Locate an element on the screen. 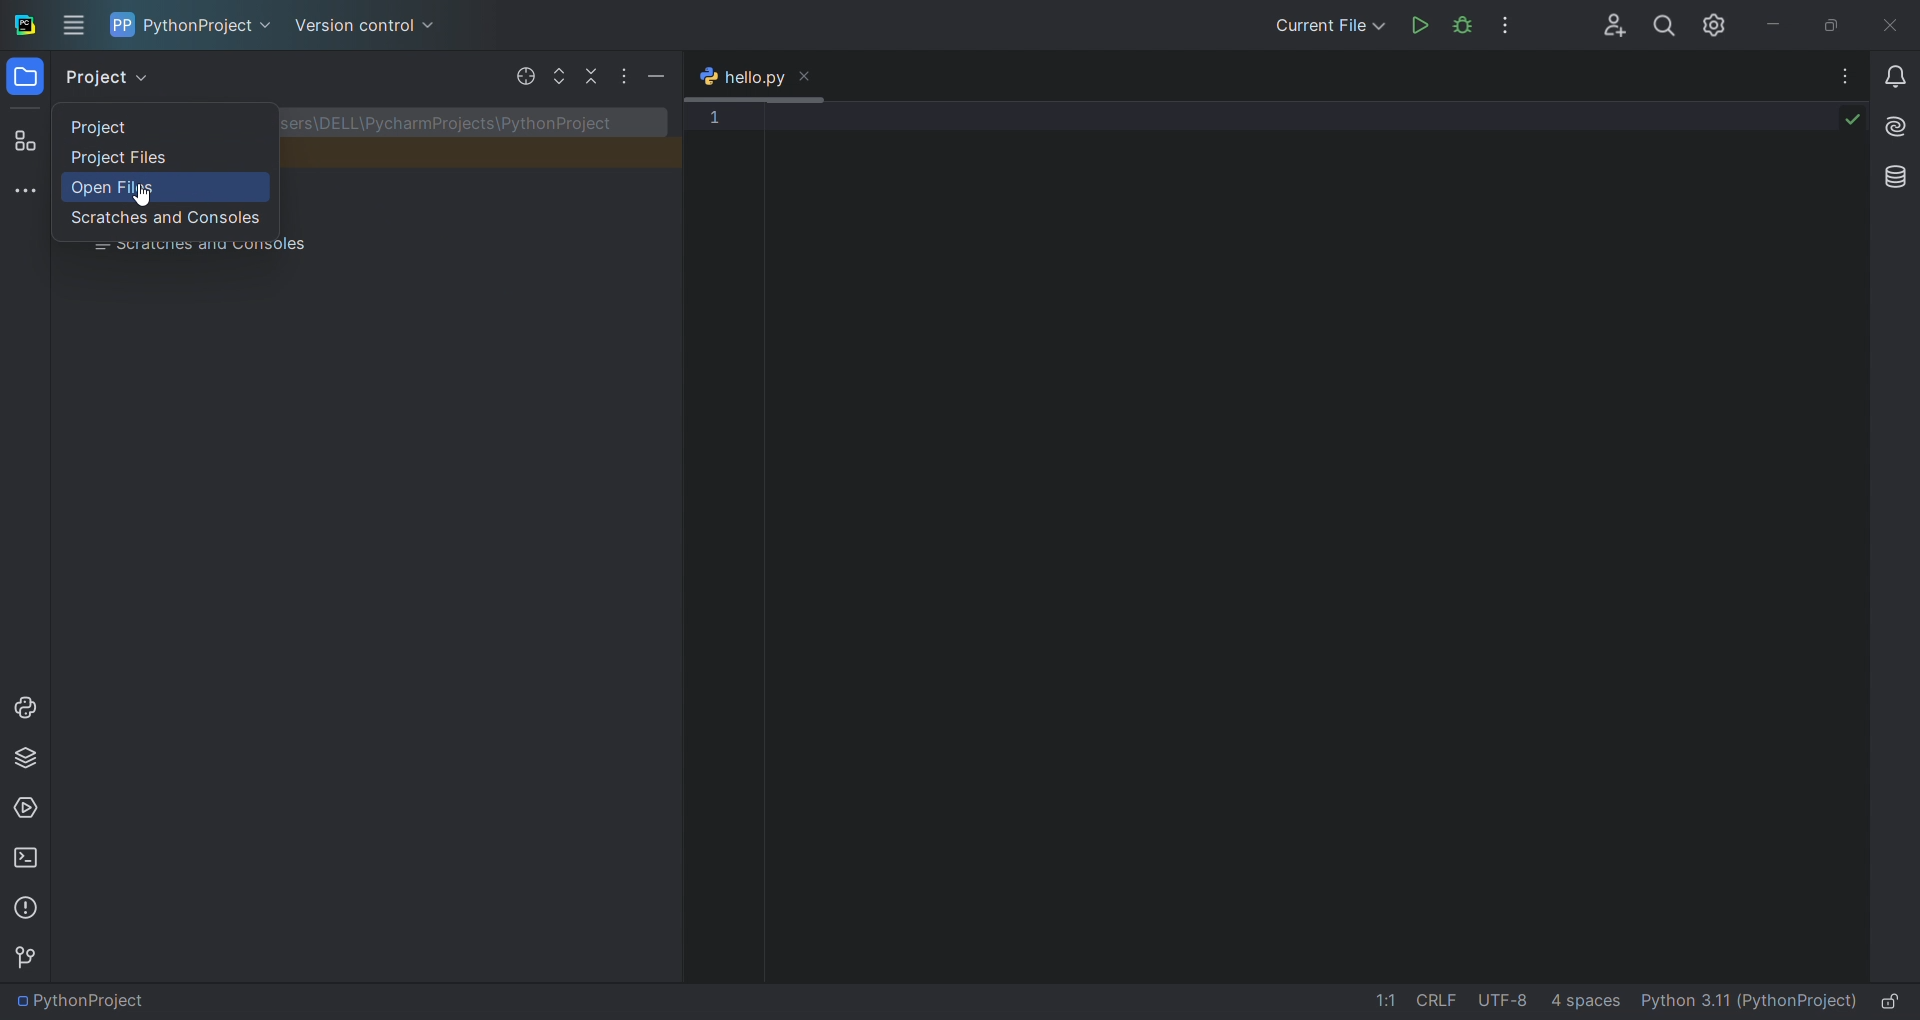  project name is located at coordinates (193, 25).